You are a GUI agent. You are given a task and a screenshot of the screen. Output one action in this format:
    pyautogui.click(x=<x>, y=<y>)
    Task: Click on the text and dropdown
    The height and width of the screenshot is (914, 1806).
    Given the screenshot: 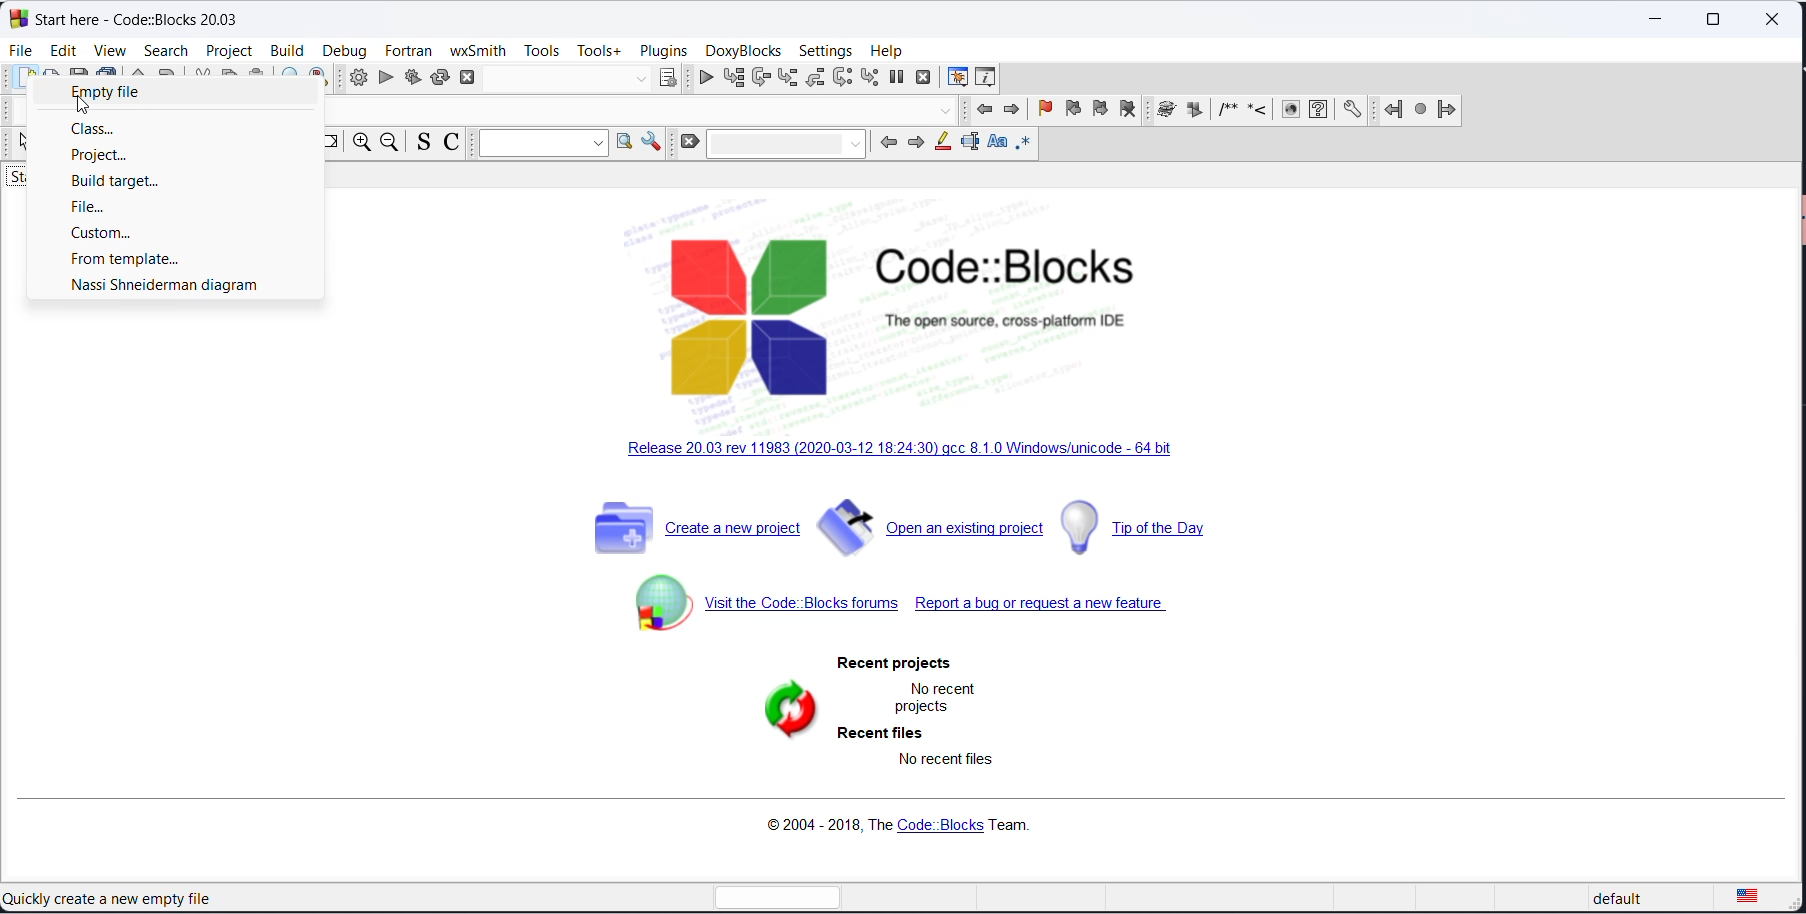 What is the action you would take?
    pyautogui.click(x=786, y=145)
    